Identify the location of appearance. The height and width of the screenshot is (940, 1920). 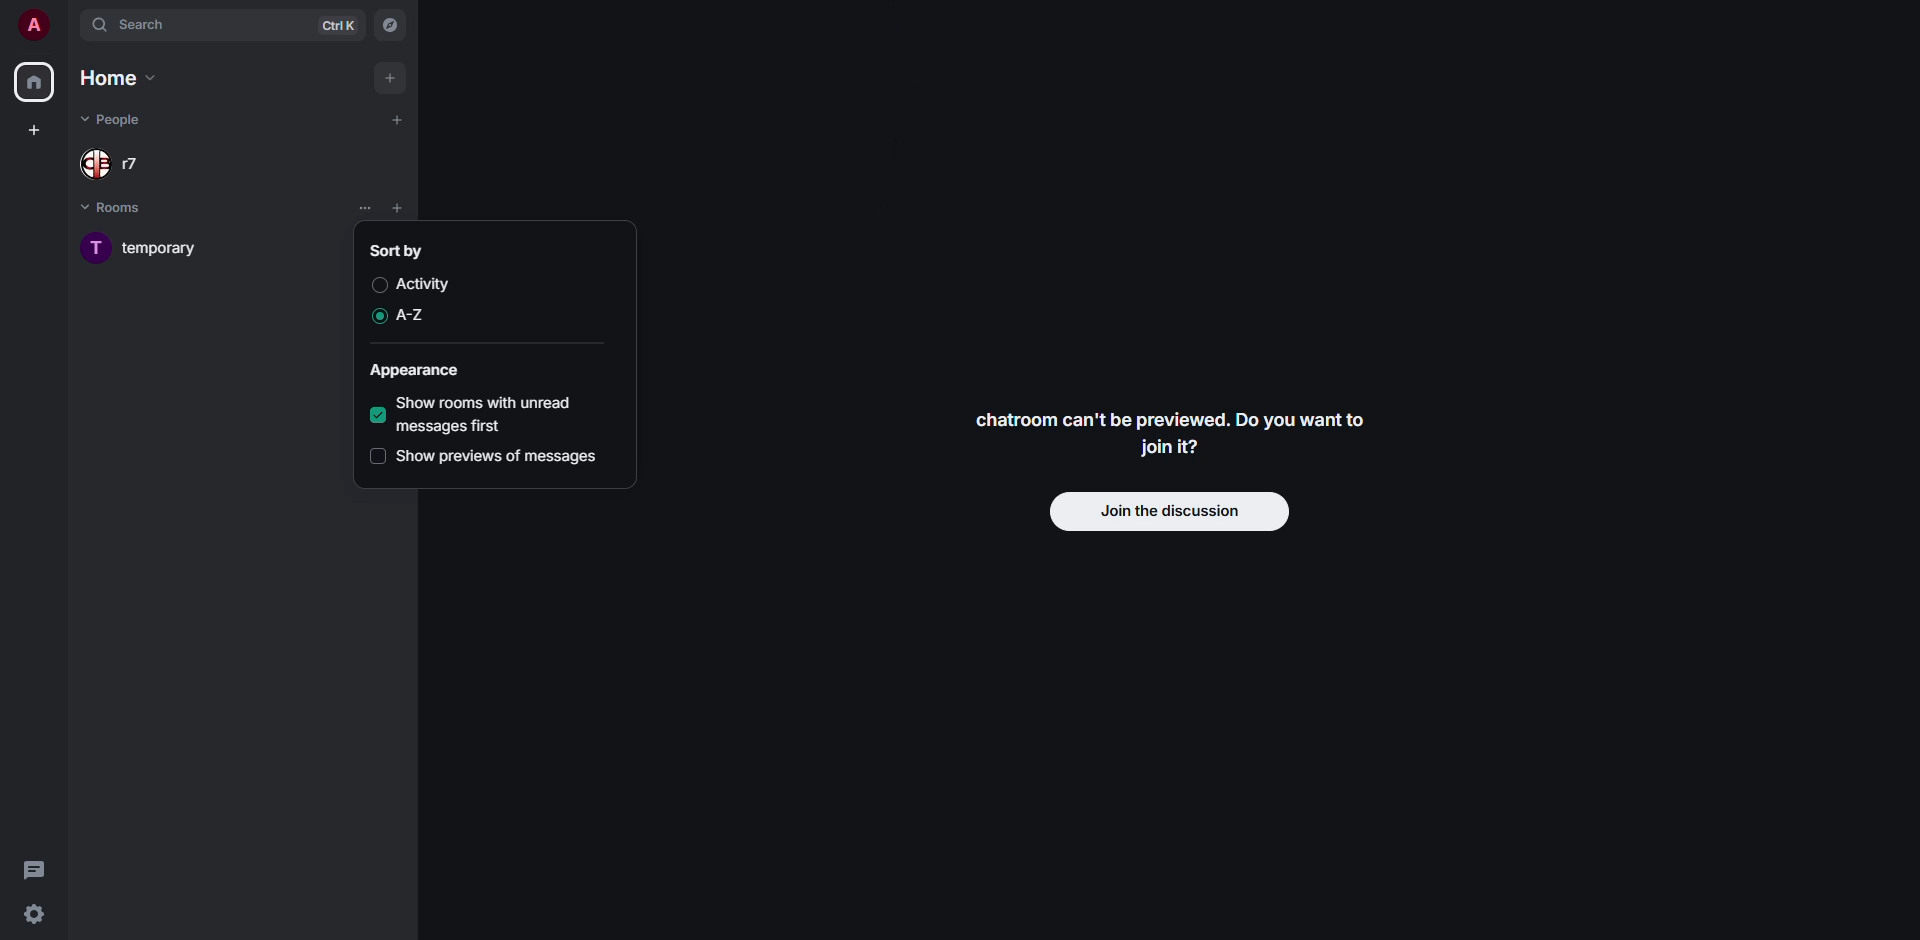
(417, 370).